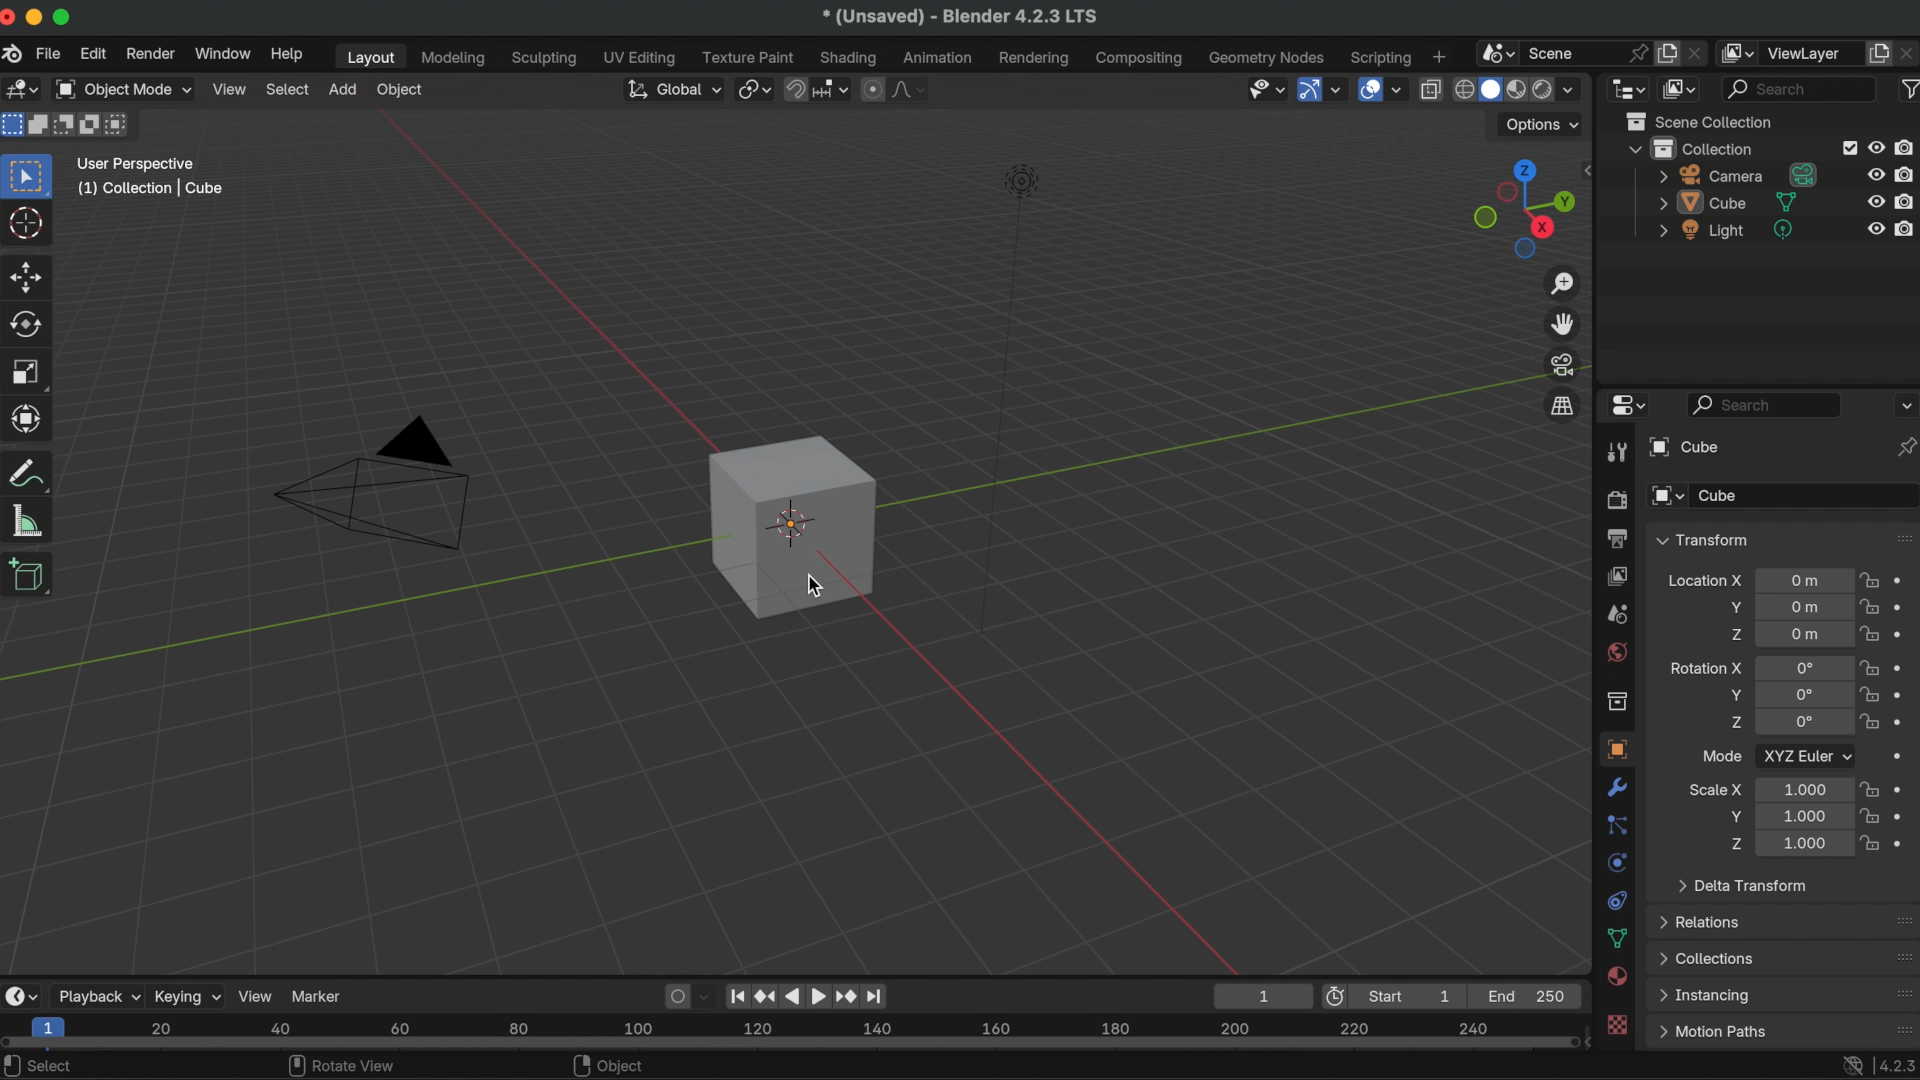 This screenshot has width=1920, height=1080. I want to click on add view layer, so click(1879, 51).